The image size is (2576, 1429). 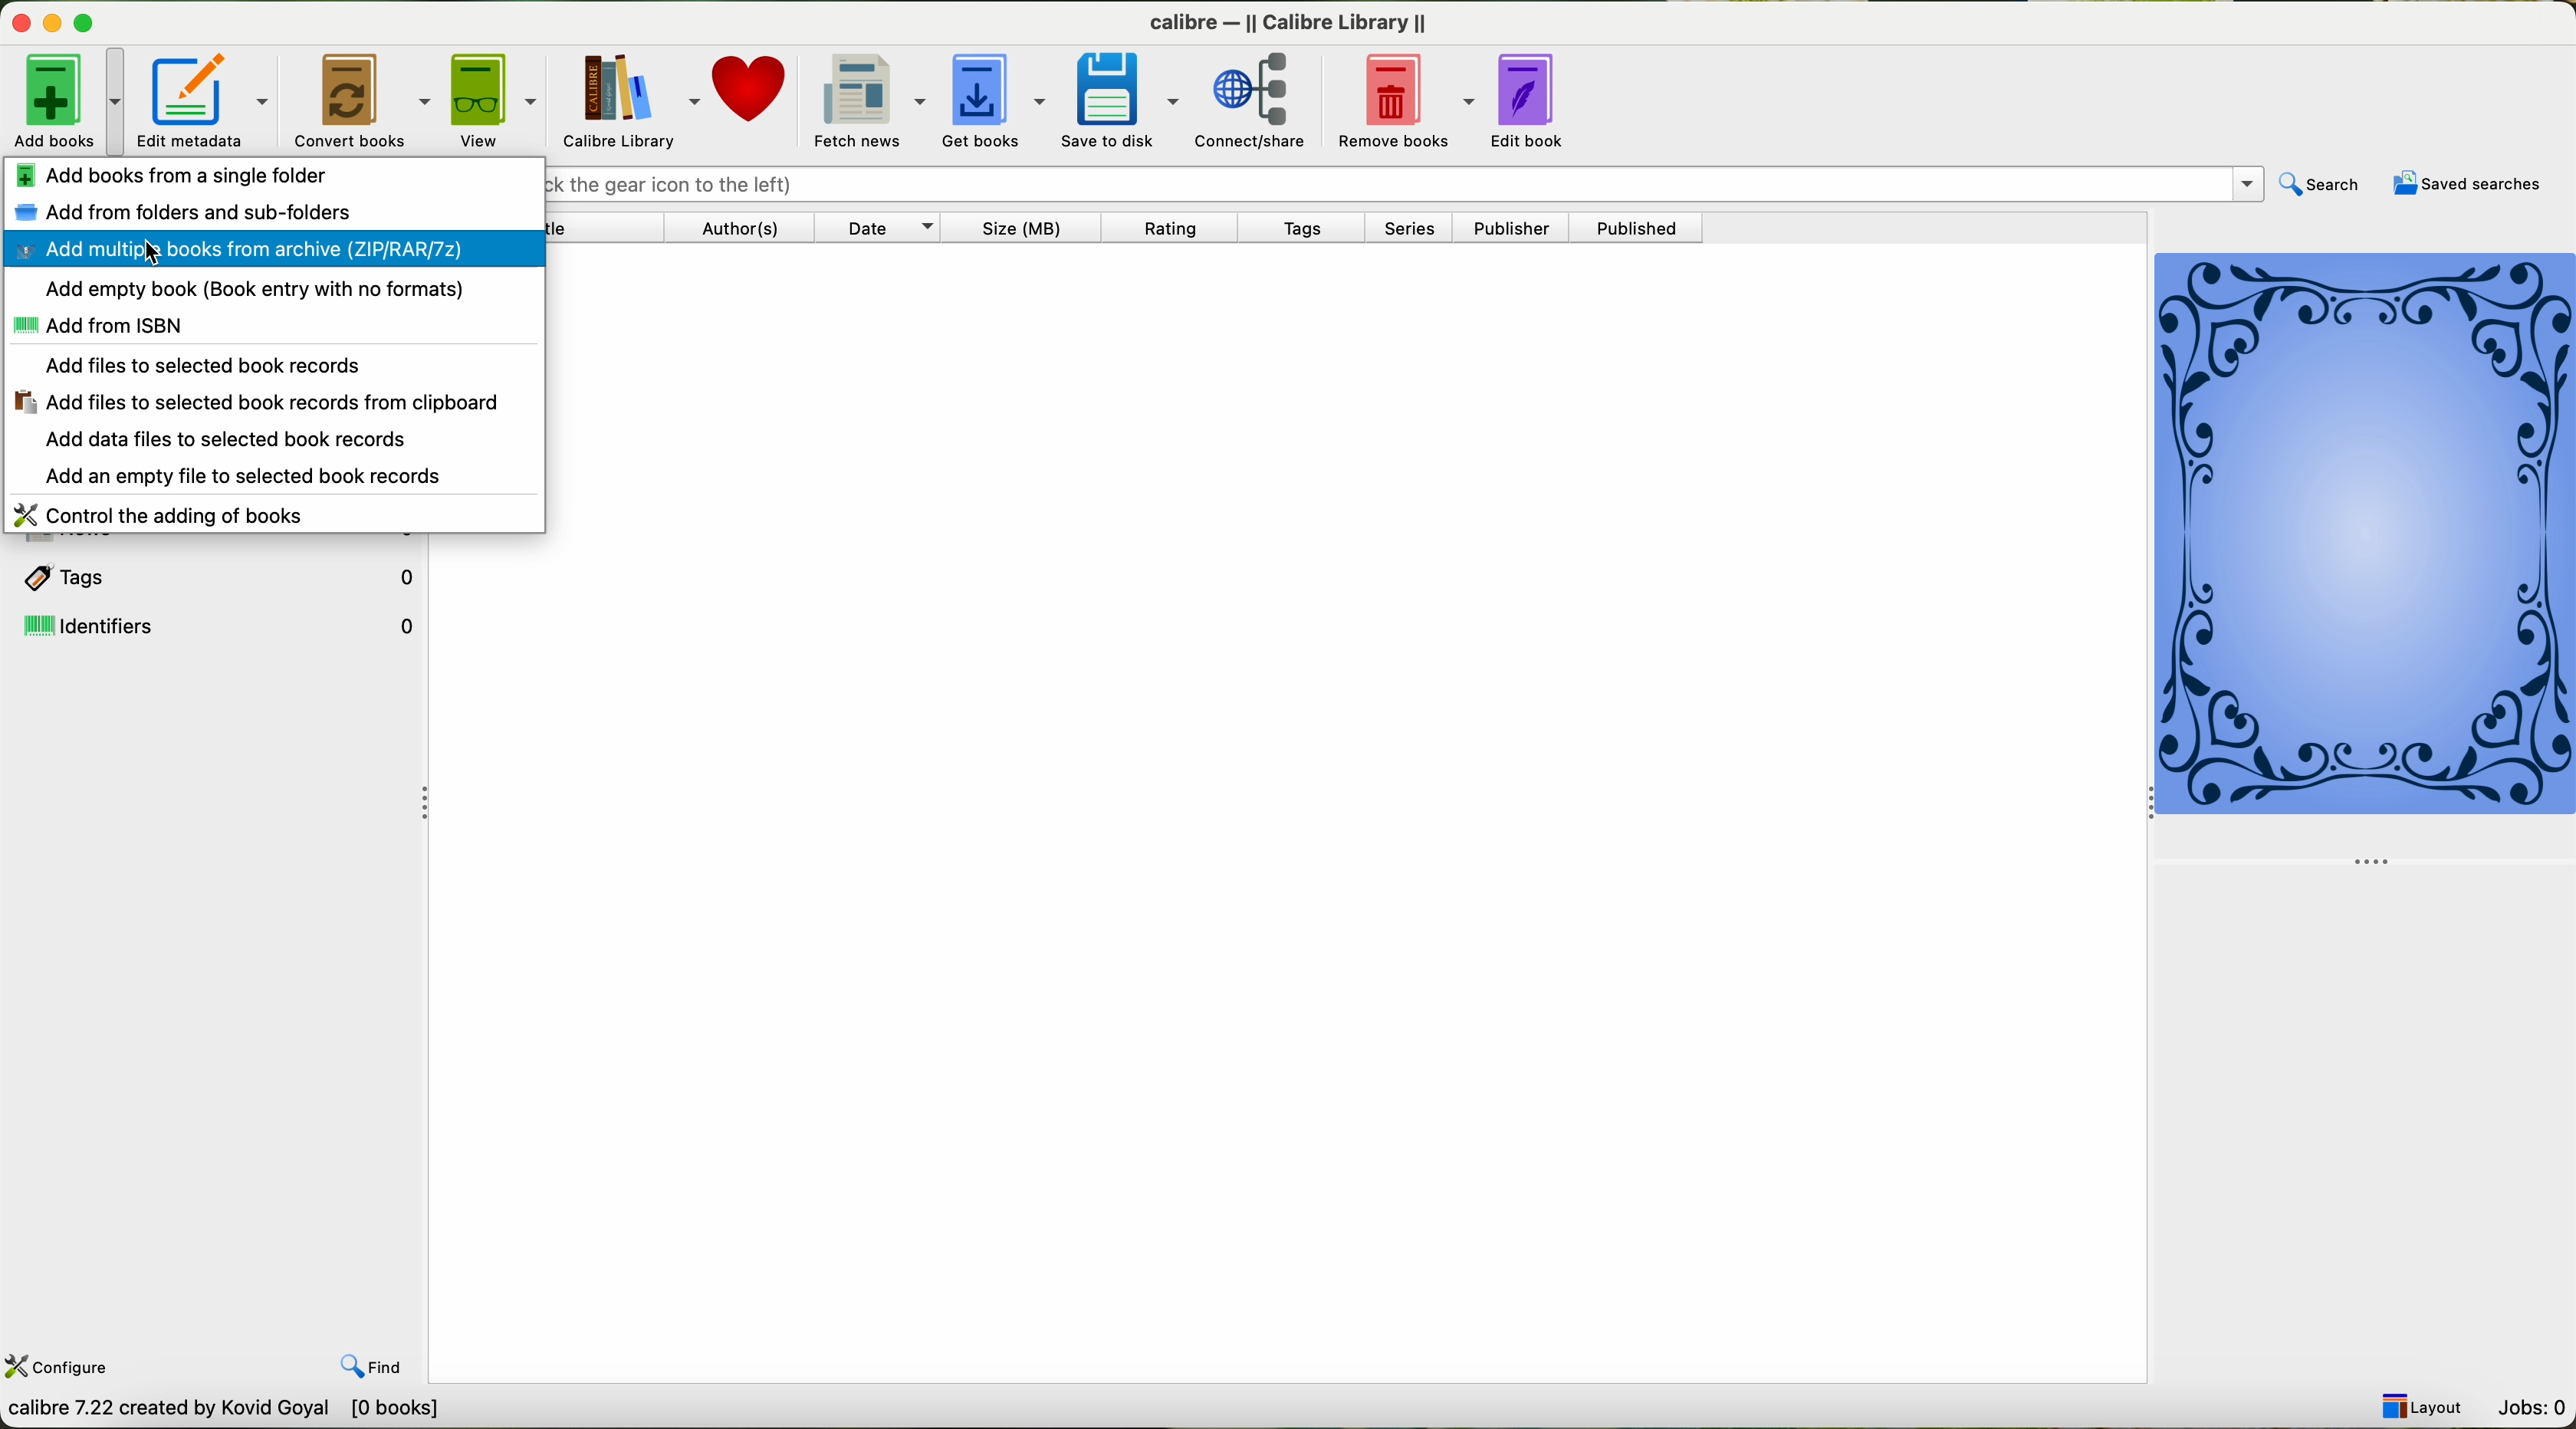 What do you see at coordinates (1409, 102) in the screenshot?
I see `remove books` at bounding box center [1409, 102].